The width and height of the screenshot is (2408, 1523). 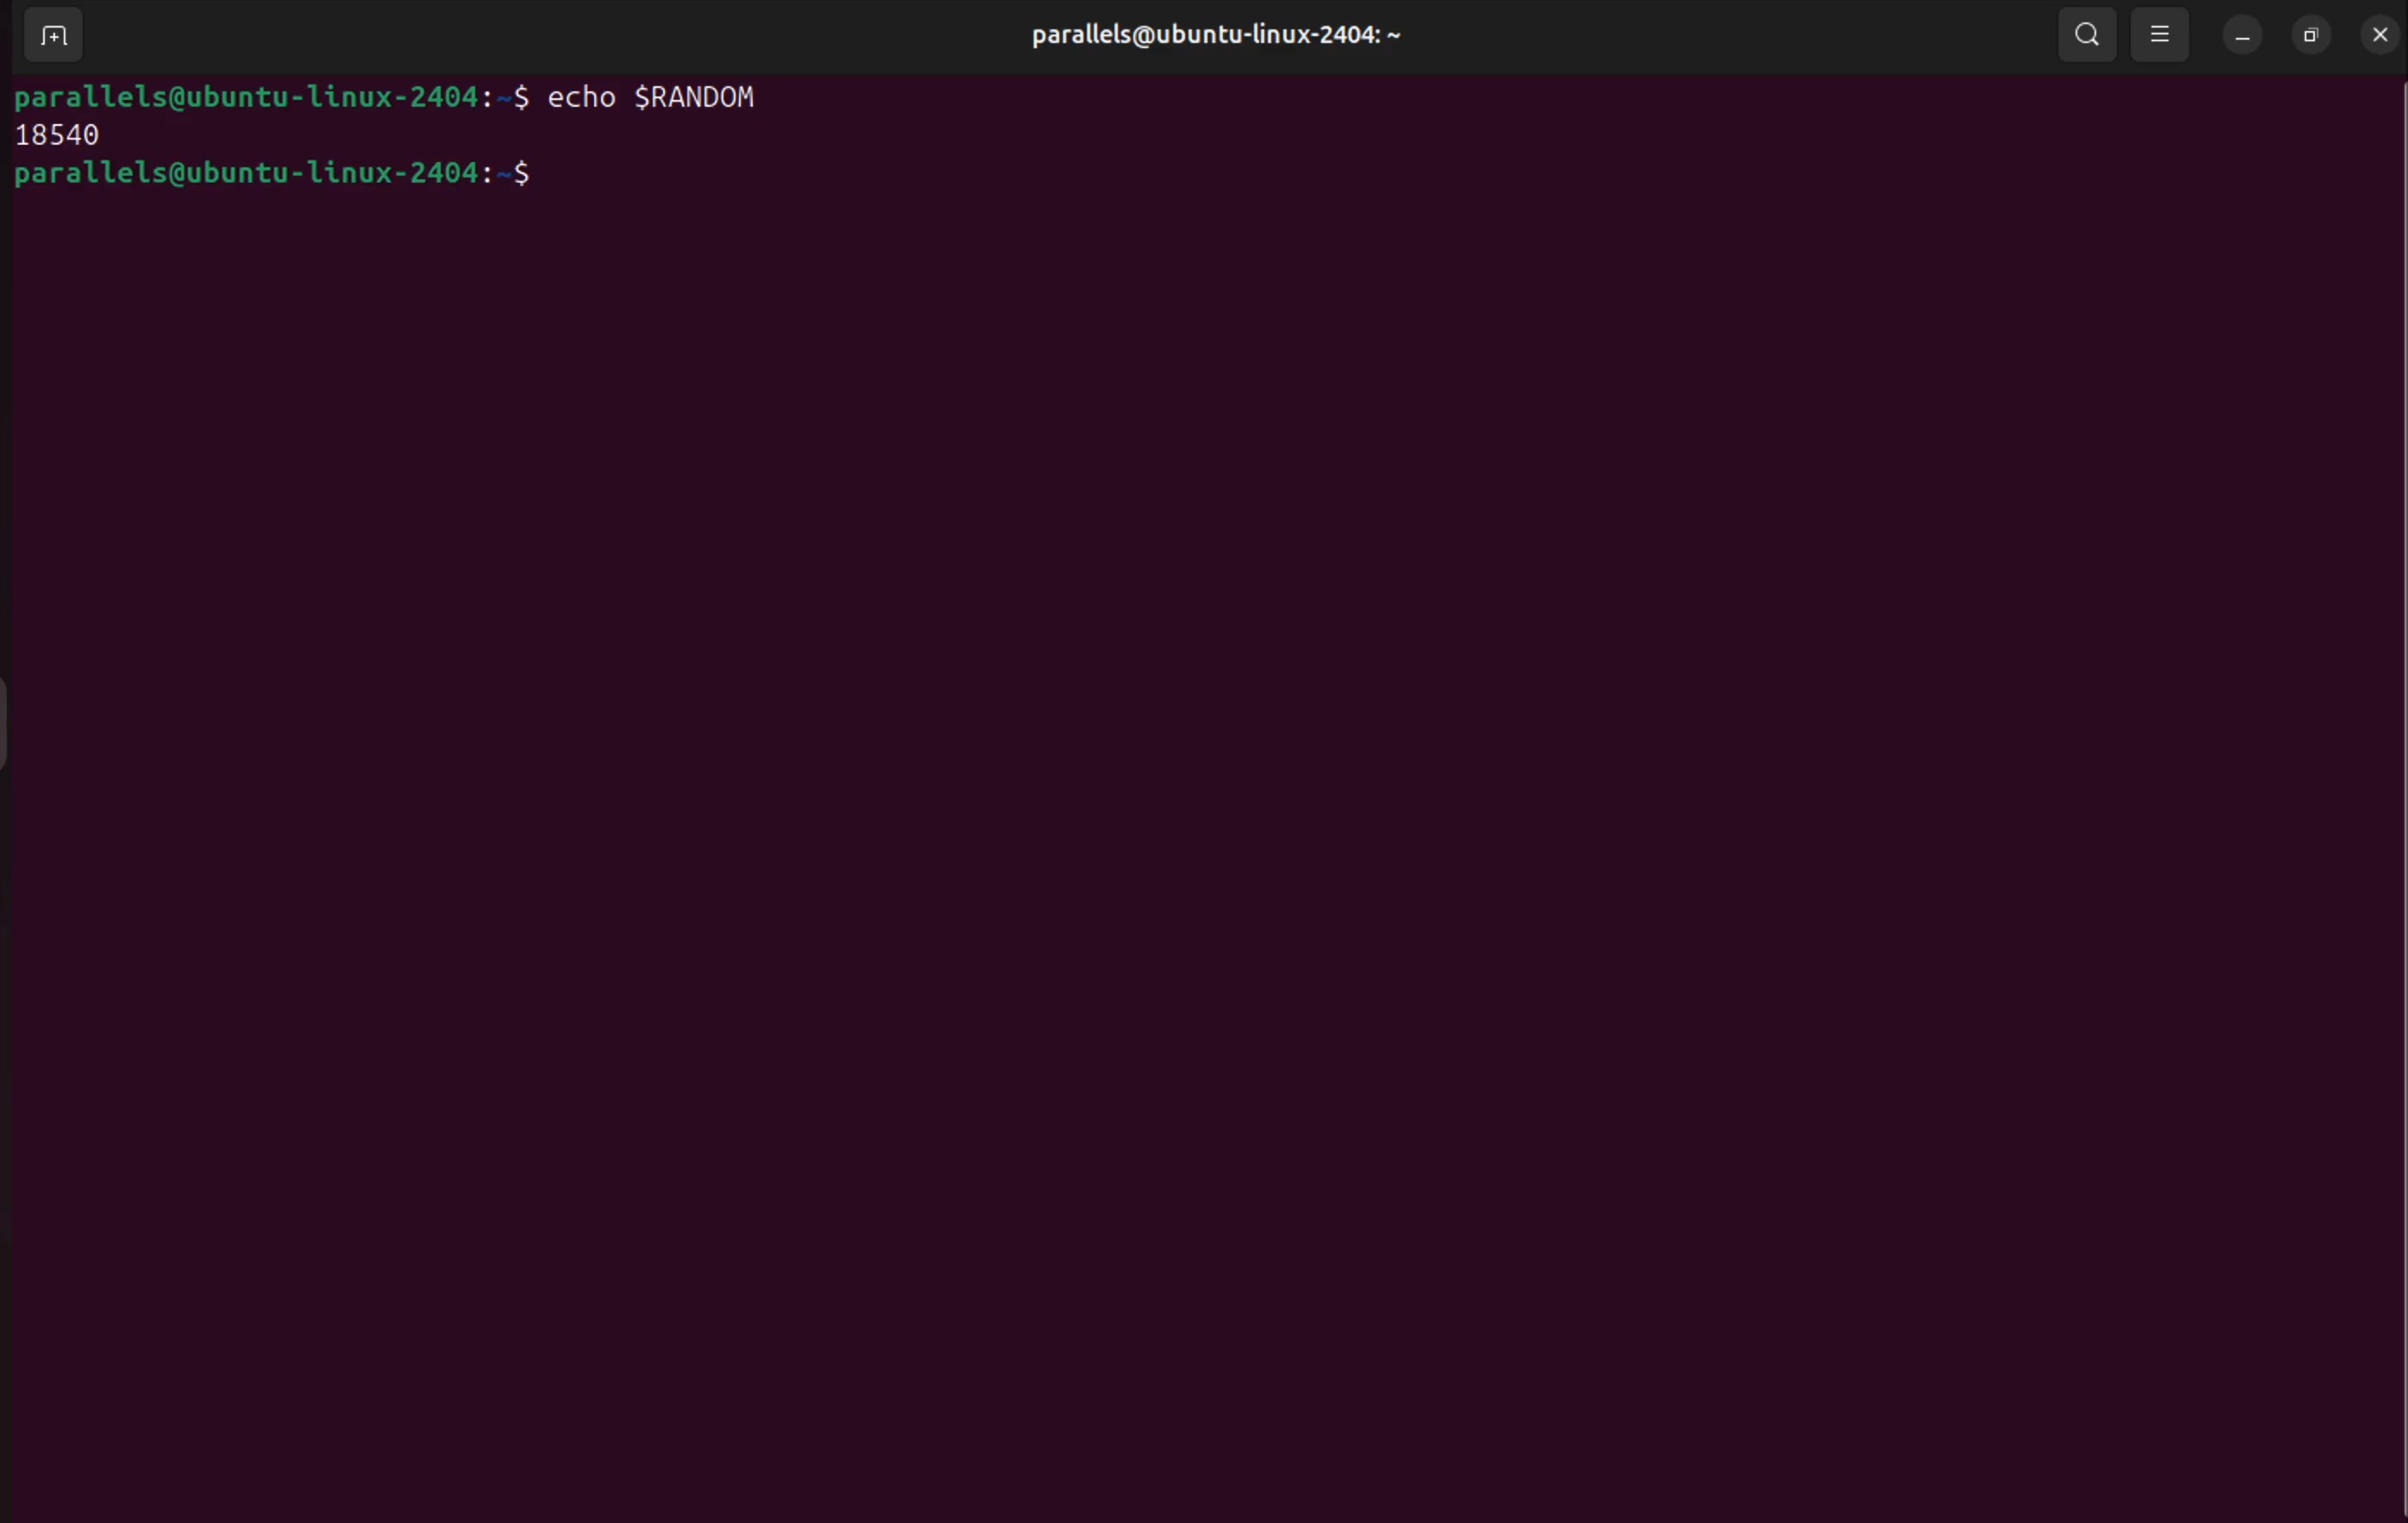 What do you see at coordinates (2241, 38) in the screenshot?
I see `minimize` at bounding box center [2241, 38].